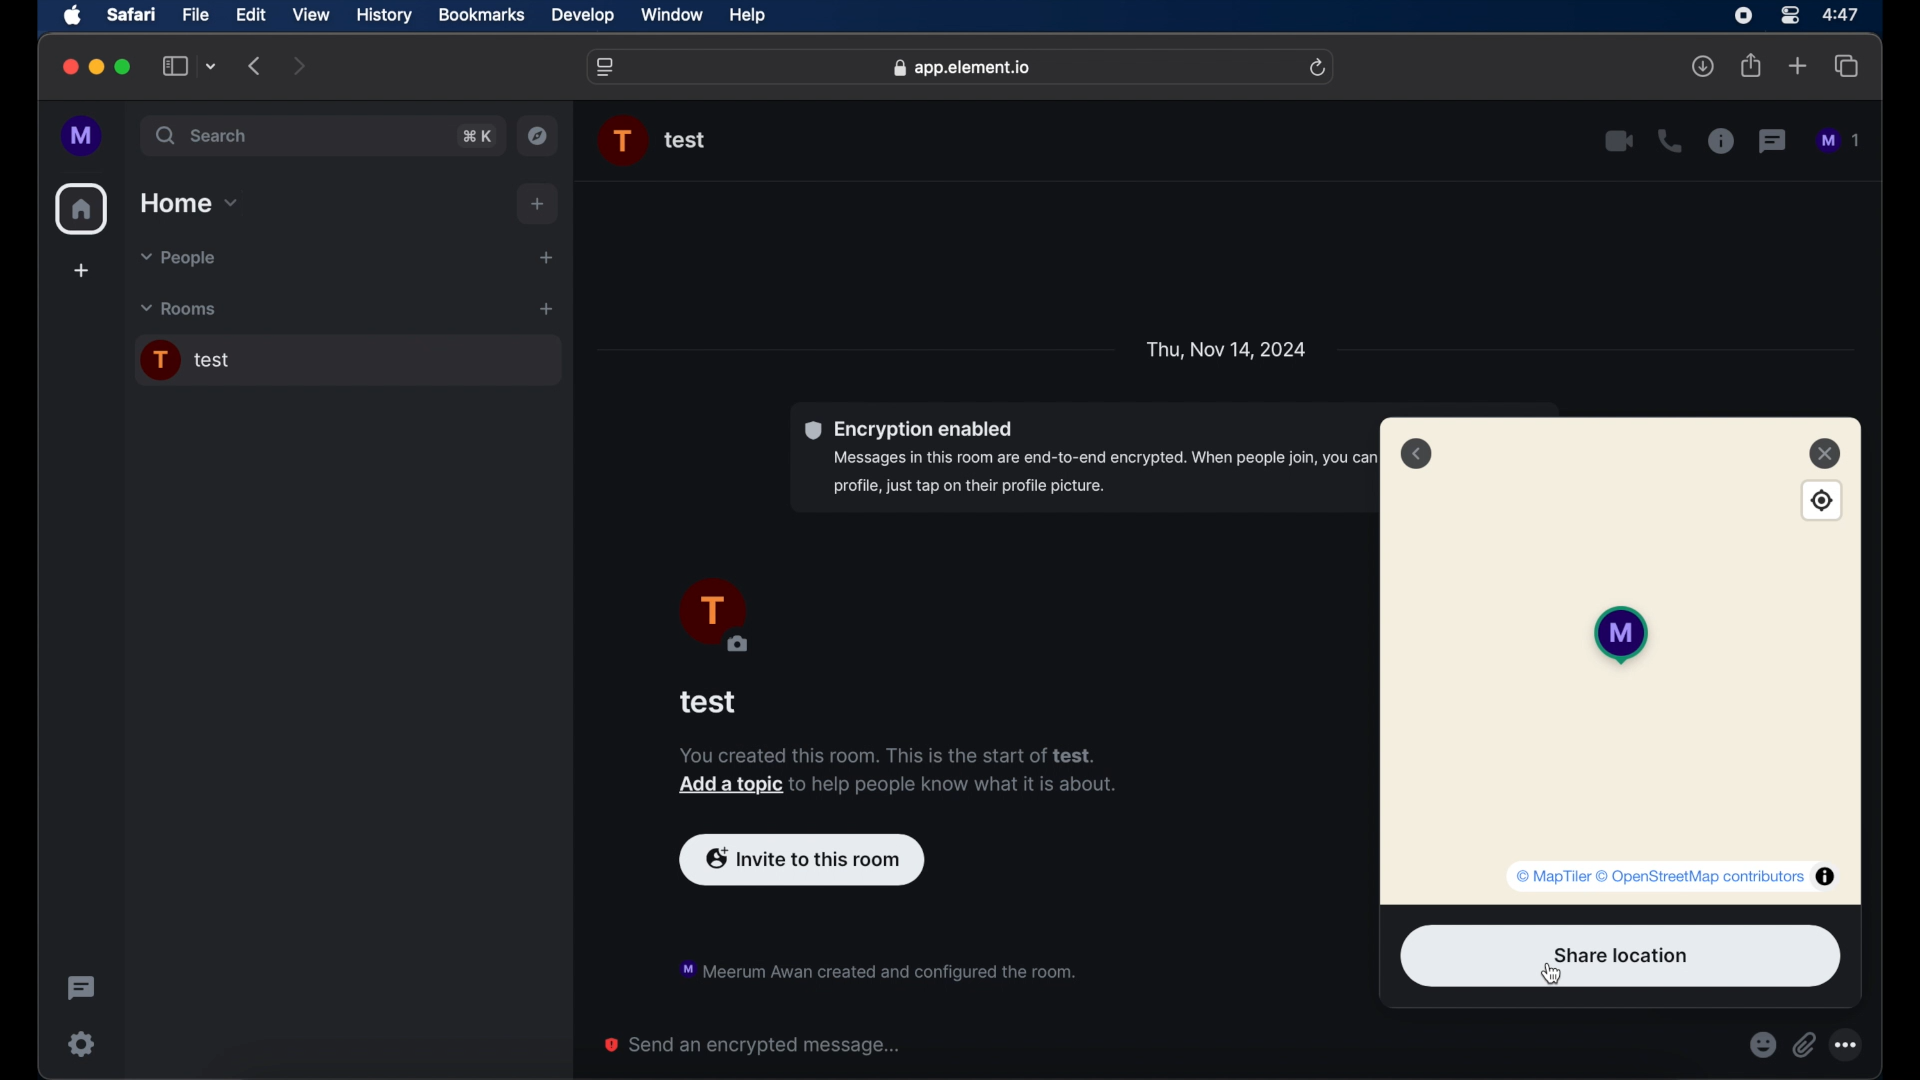  I want to click on messages, so click(1840, 141).